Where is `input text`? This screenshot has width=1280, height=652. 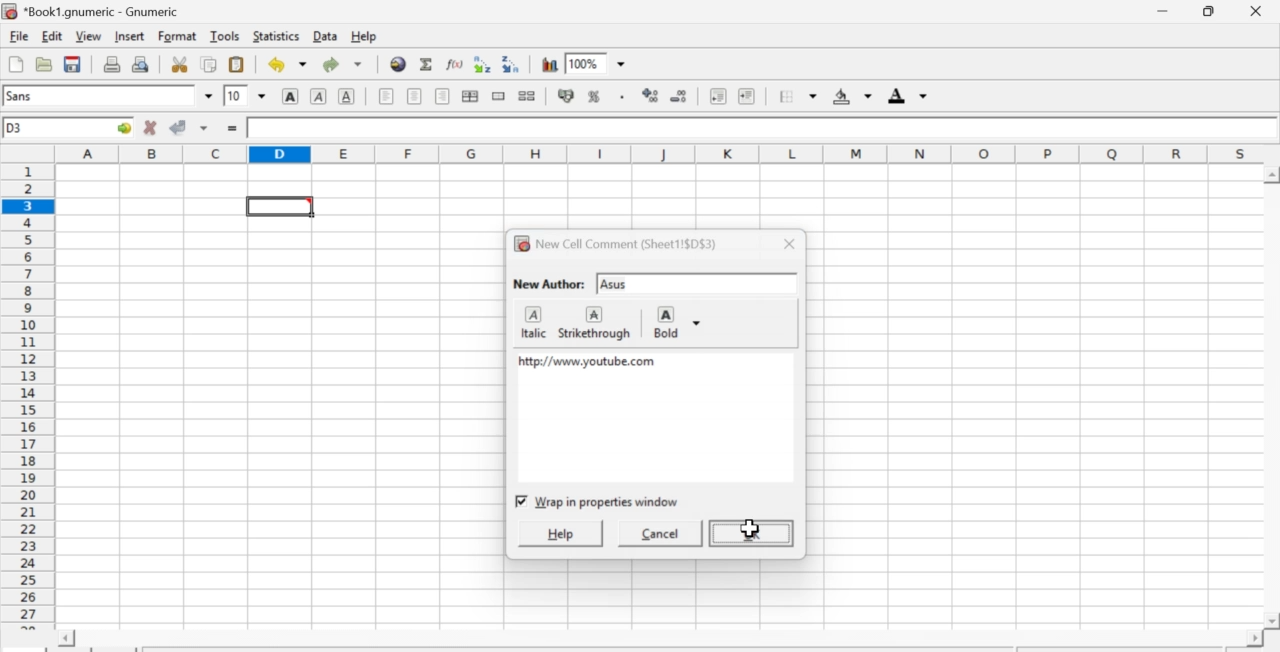
input text is located at coordinates (698, 285).